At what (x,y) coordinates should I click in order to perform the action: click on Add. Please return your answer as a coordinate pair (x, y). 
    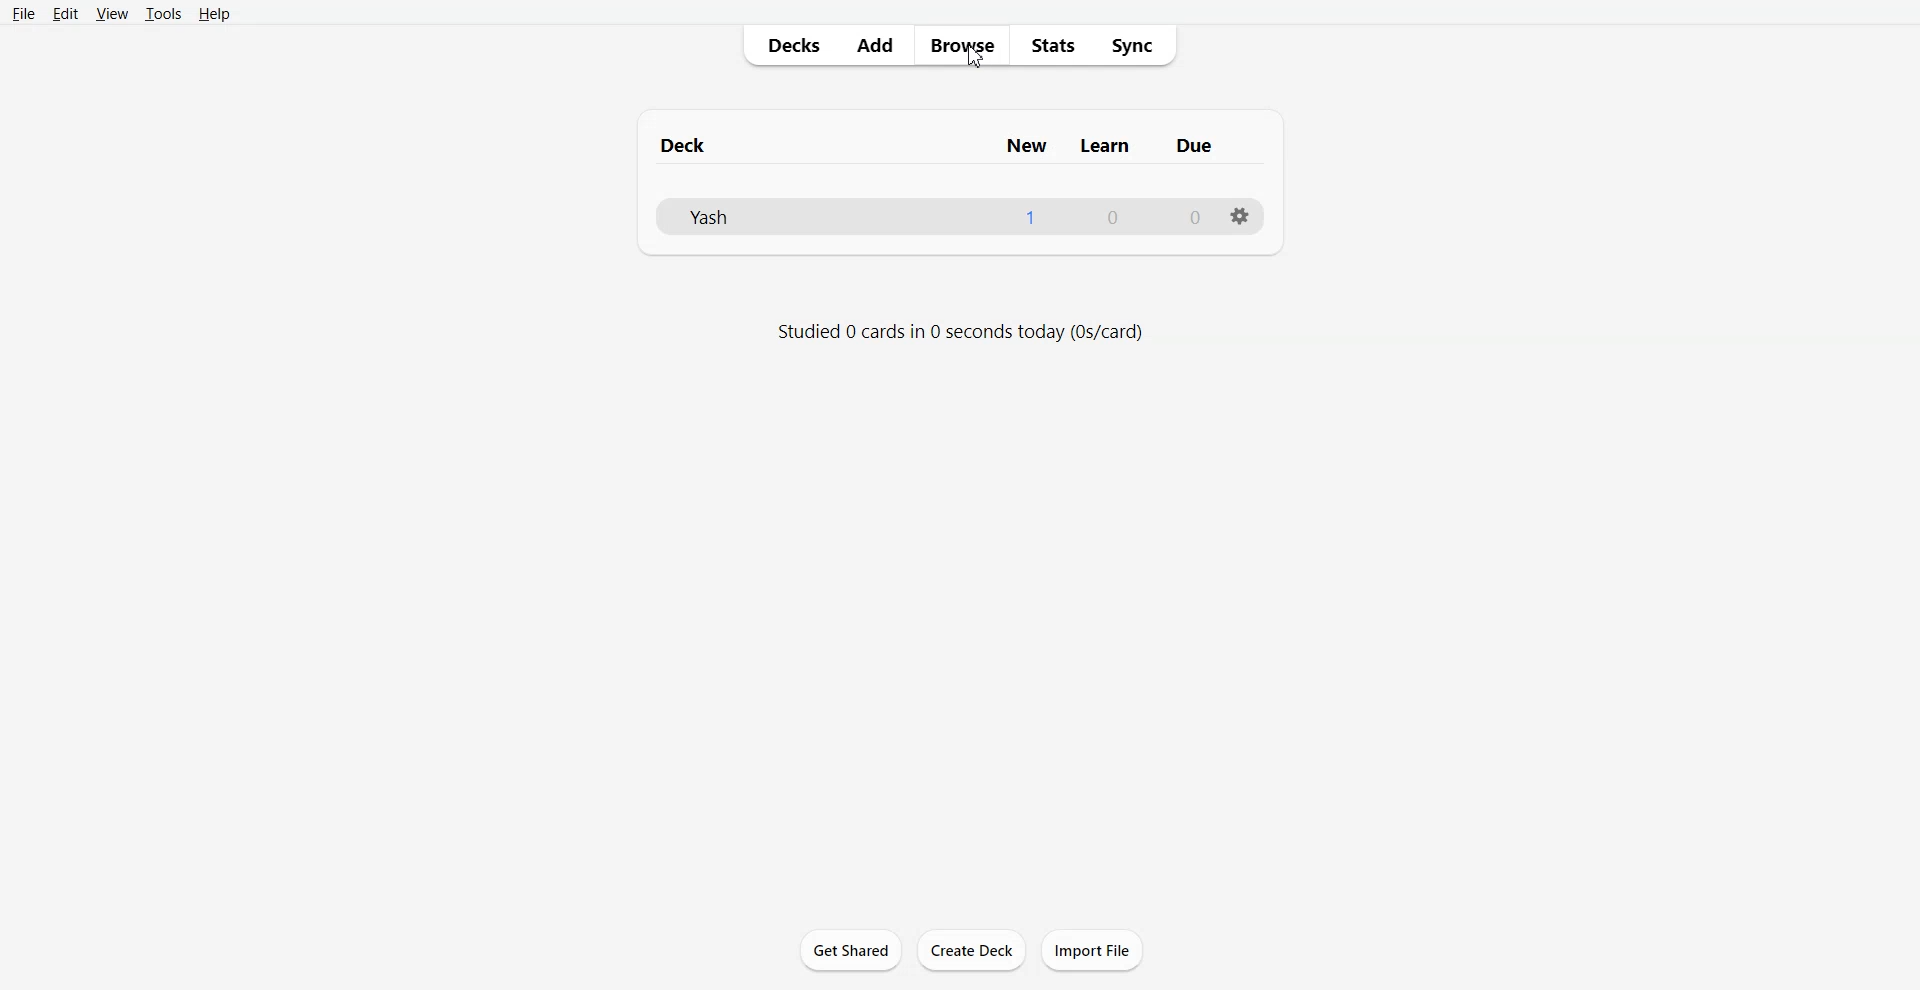
    Looking at the image, I should click on (876, 46).